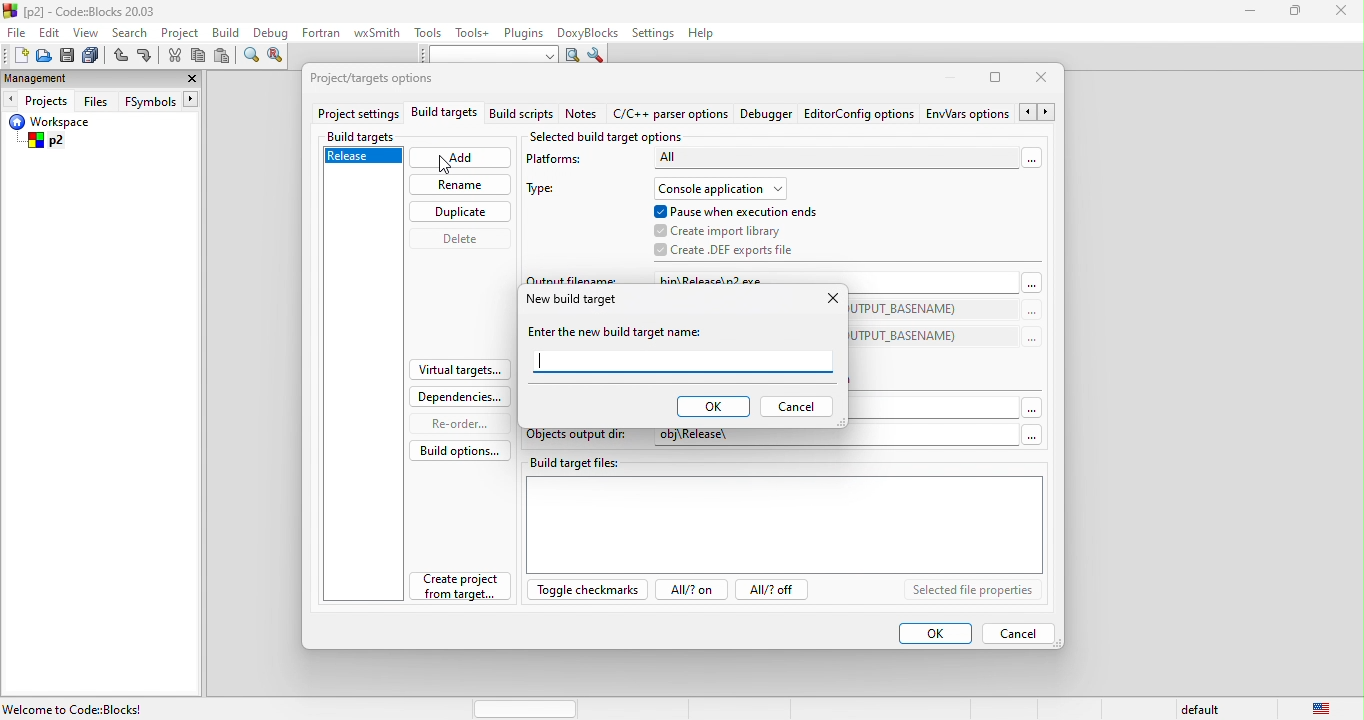  What do you see at coordinates (739, 231) in the screenshot?
I see `create import library ` at bounding box center [739, 231].